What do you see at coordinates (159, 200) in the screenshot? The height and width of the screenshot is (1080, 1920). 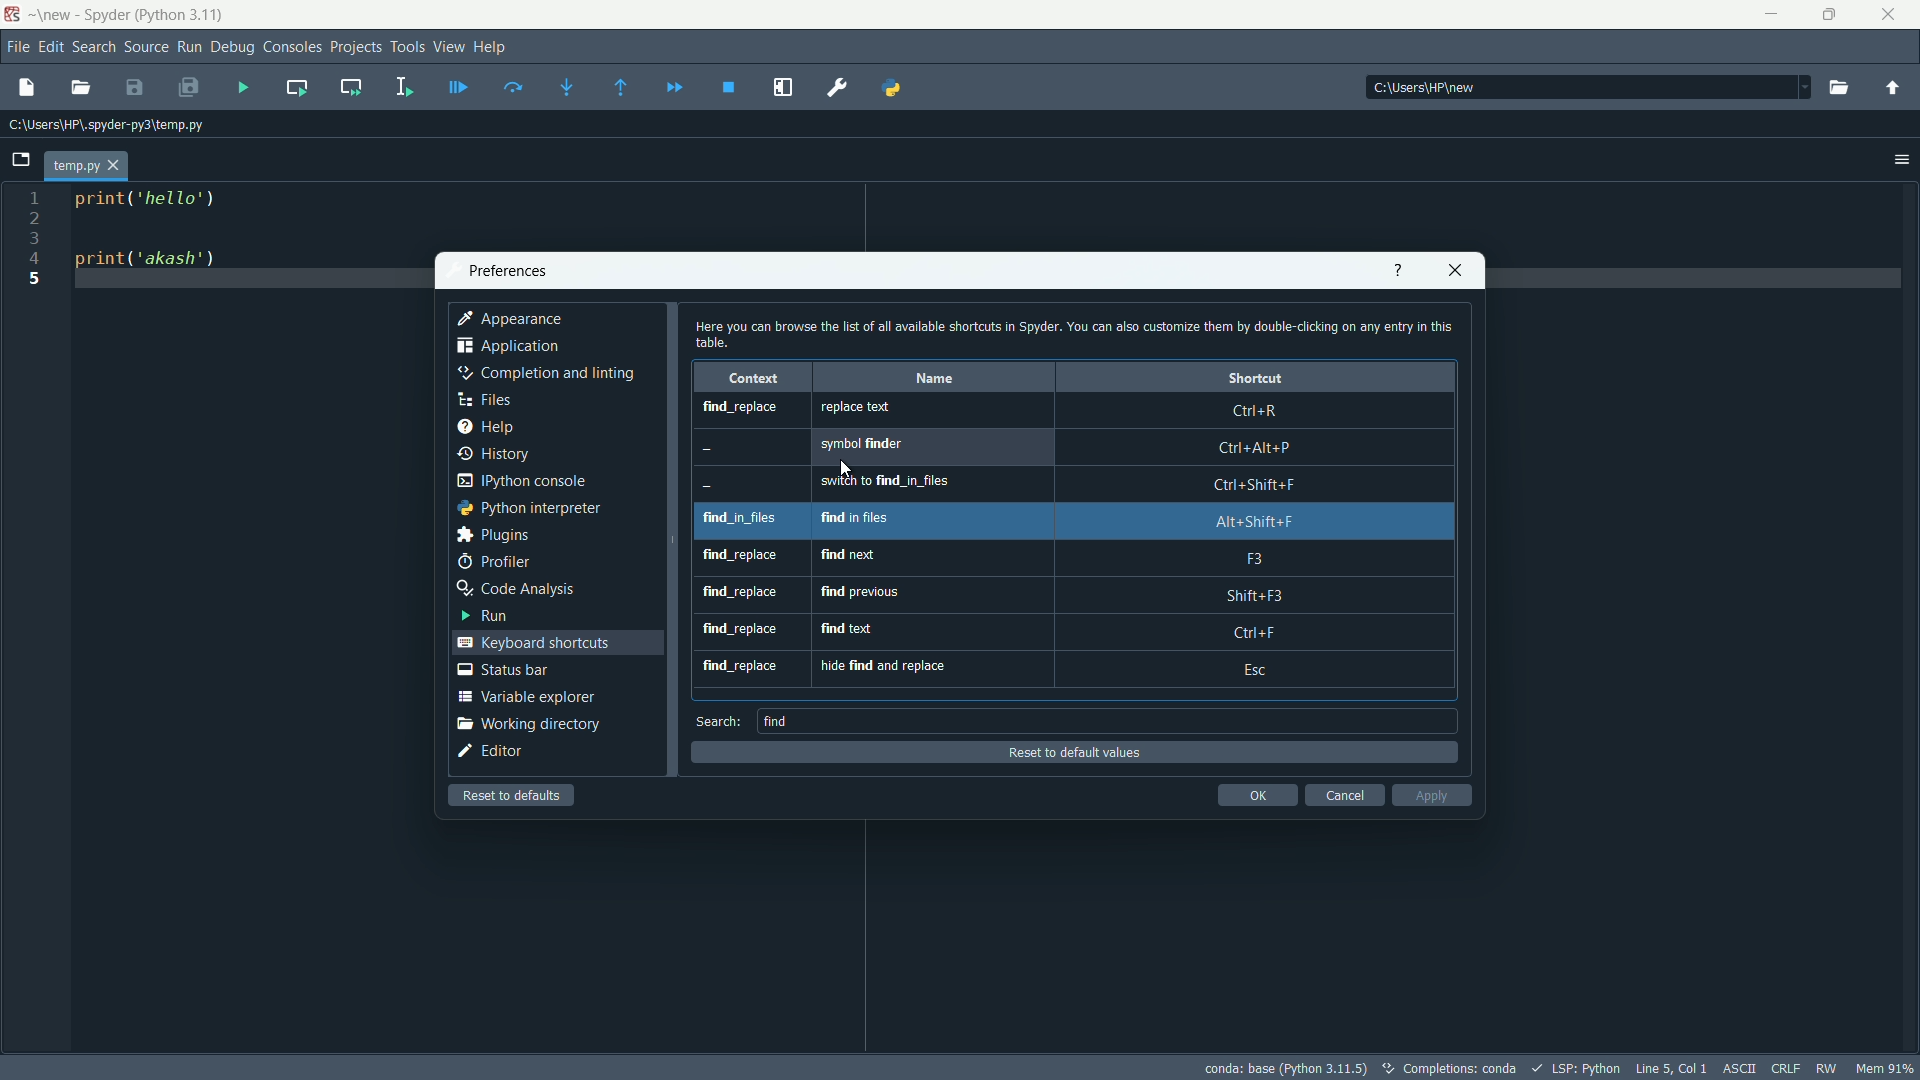 I see `print ('hello') ` at bounding box center [159, 200].